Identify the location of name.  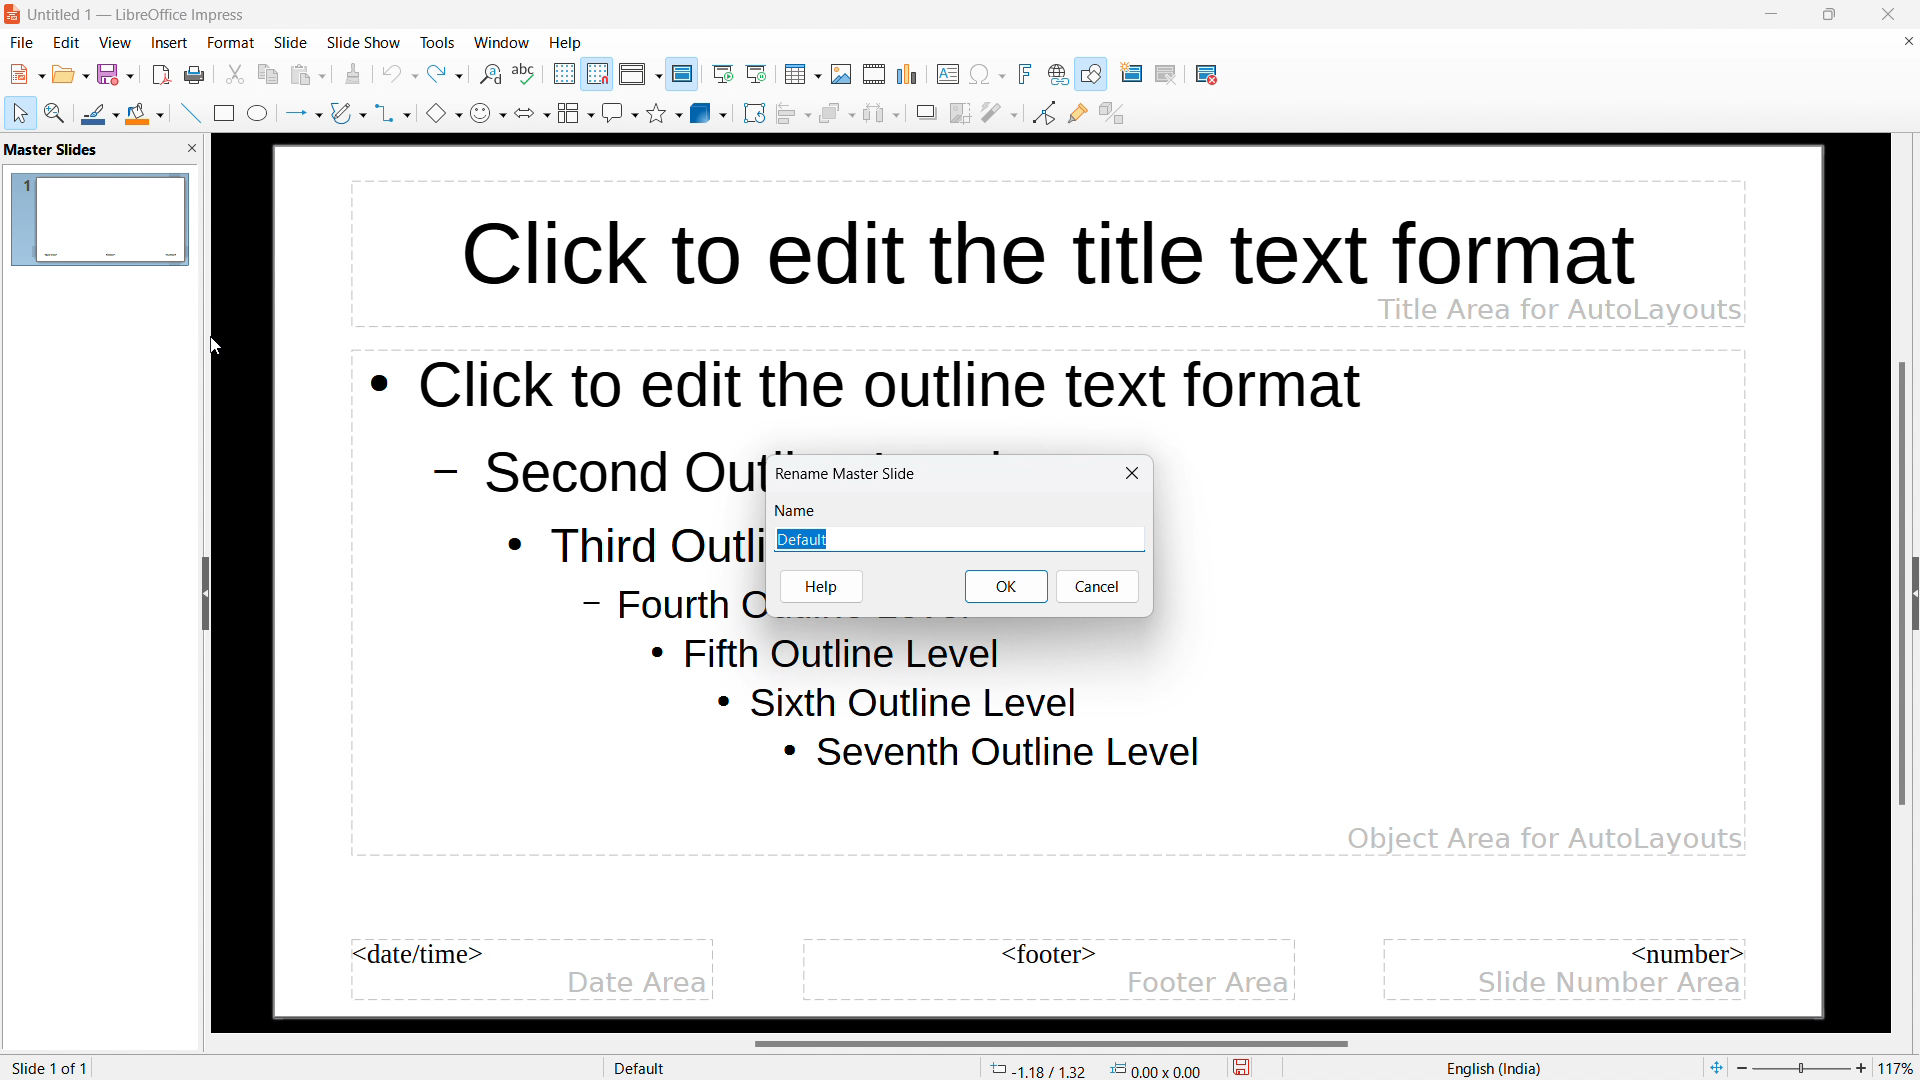
(801, 510).